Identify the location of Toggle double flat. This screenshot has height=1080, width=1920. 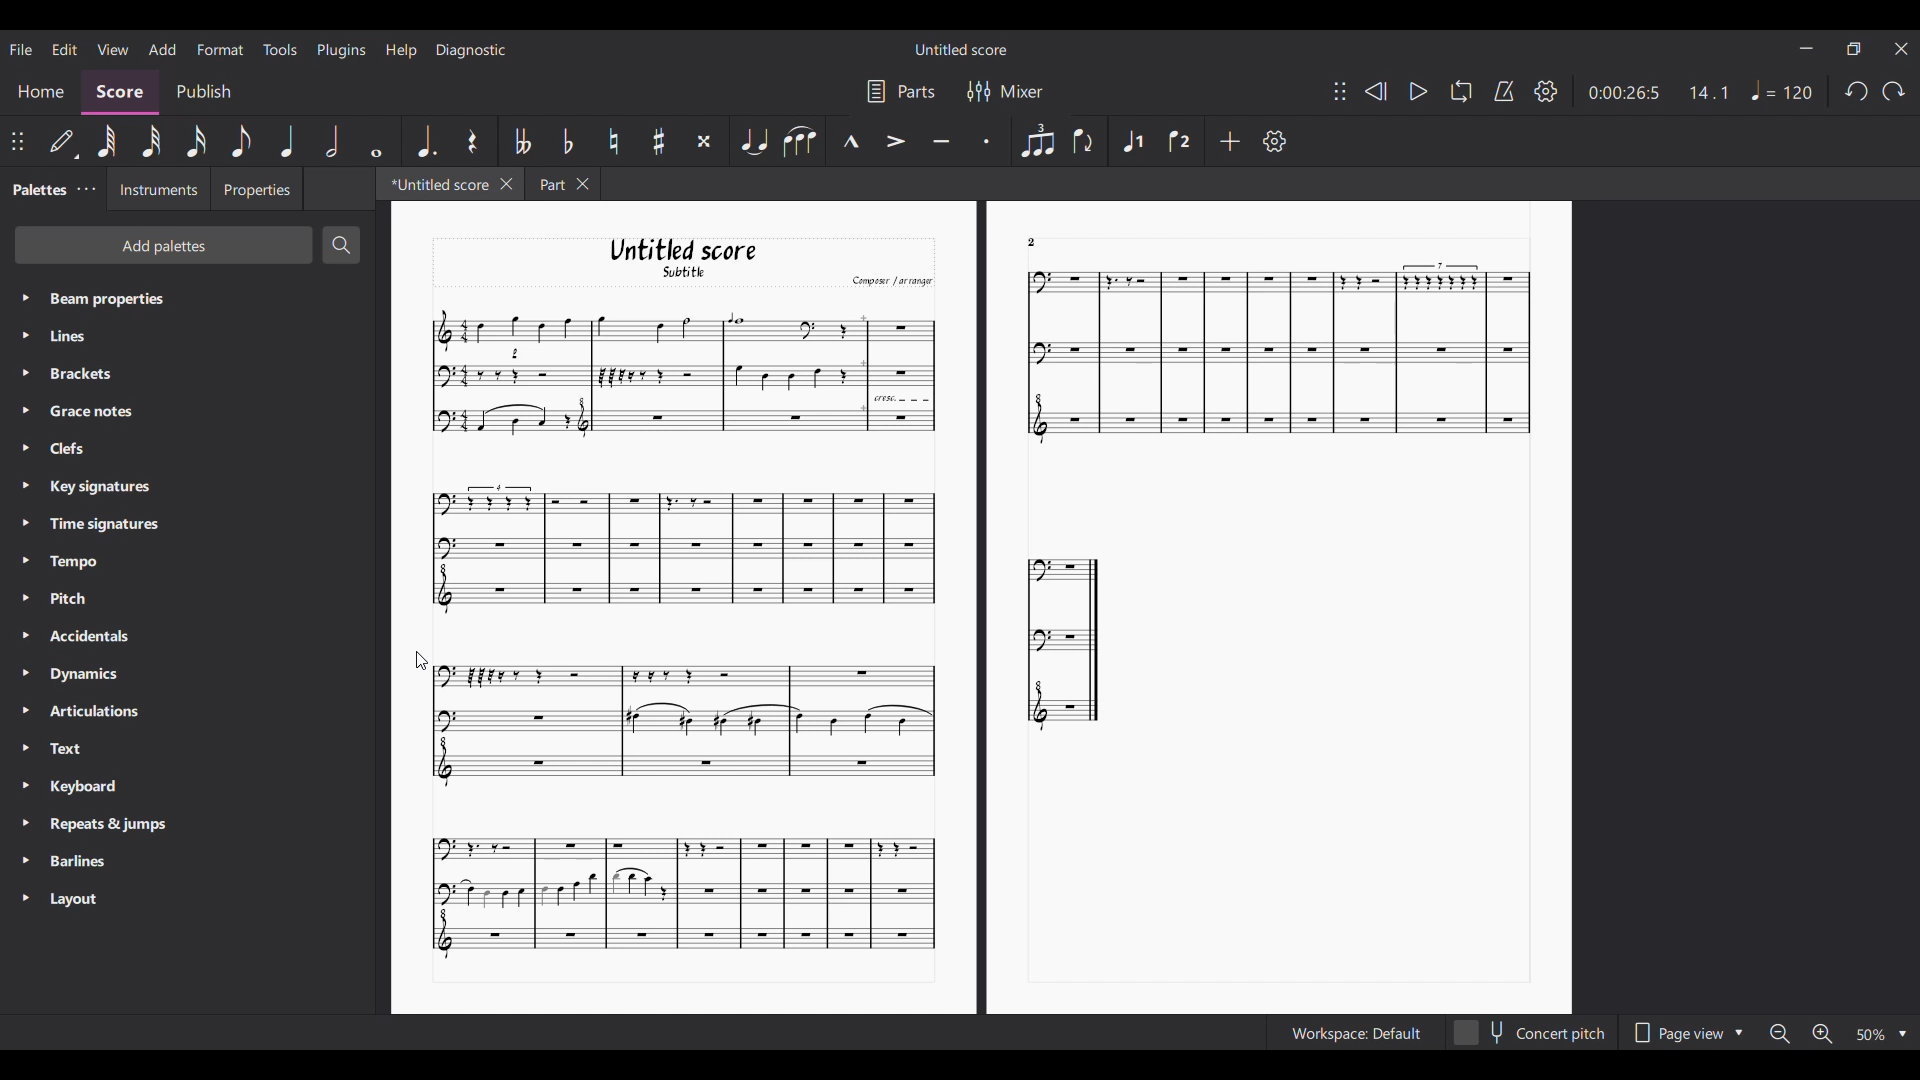
(523, 141).